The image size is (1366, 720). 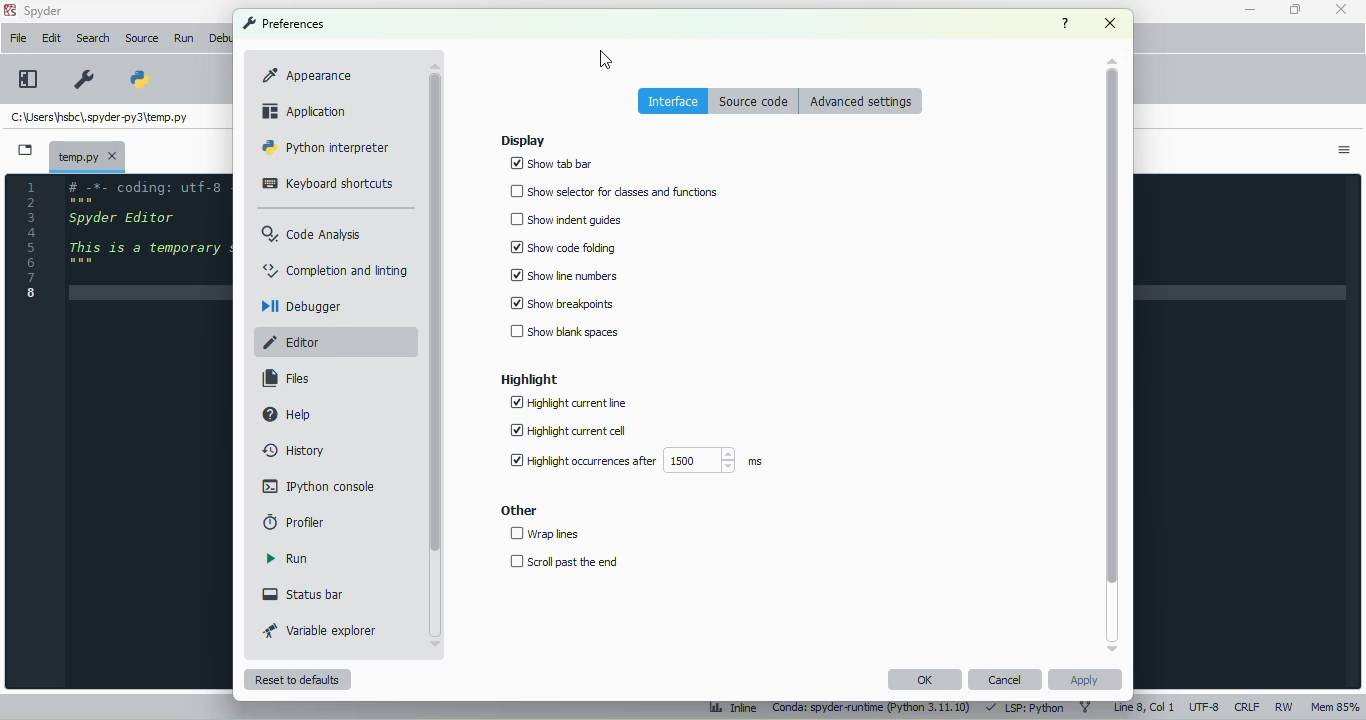 I want to click on advanced settings, so click(x=861, y=100).